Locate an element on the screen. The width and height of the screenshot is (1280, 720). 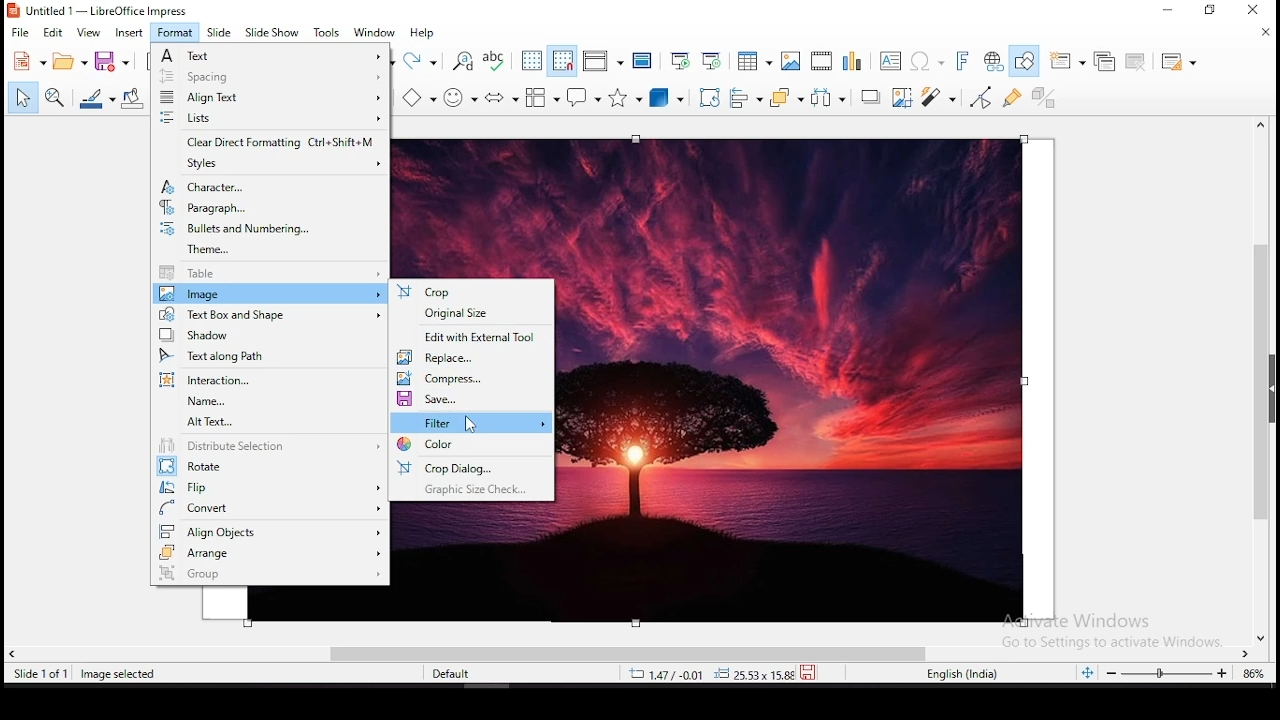
crop is located at coordinates (472, 292).